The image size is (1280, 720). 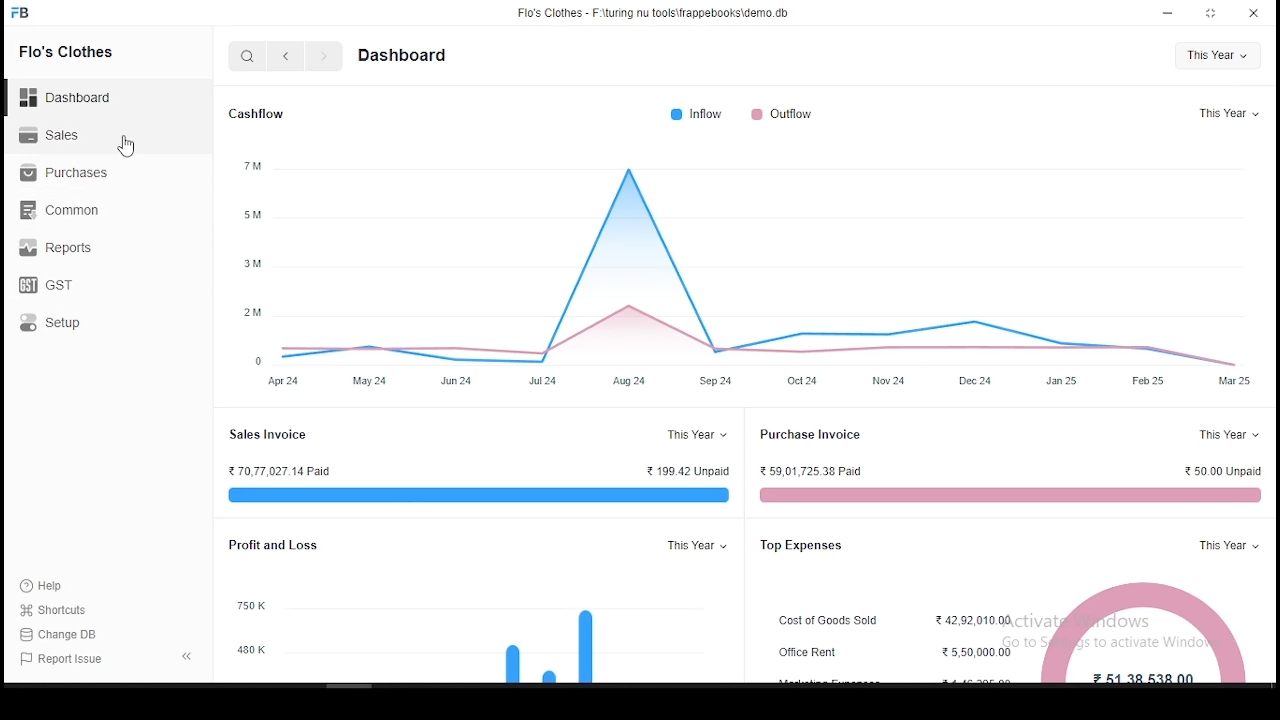 I want to click on jul 24, so click(x=540, y=381).